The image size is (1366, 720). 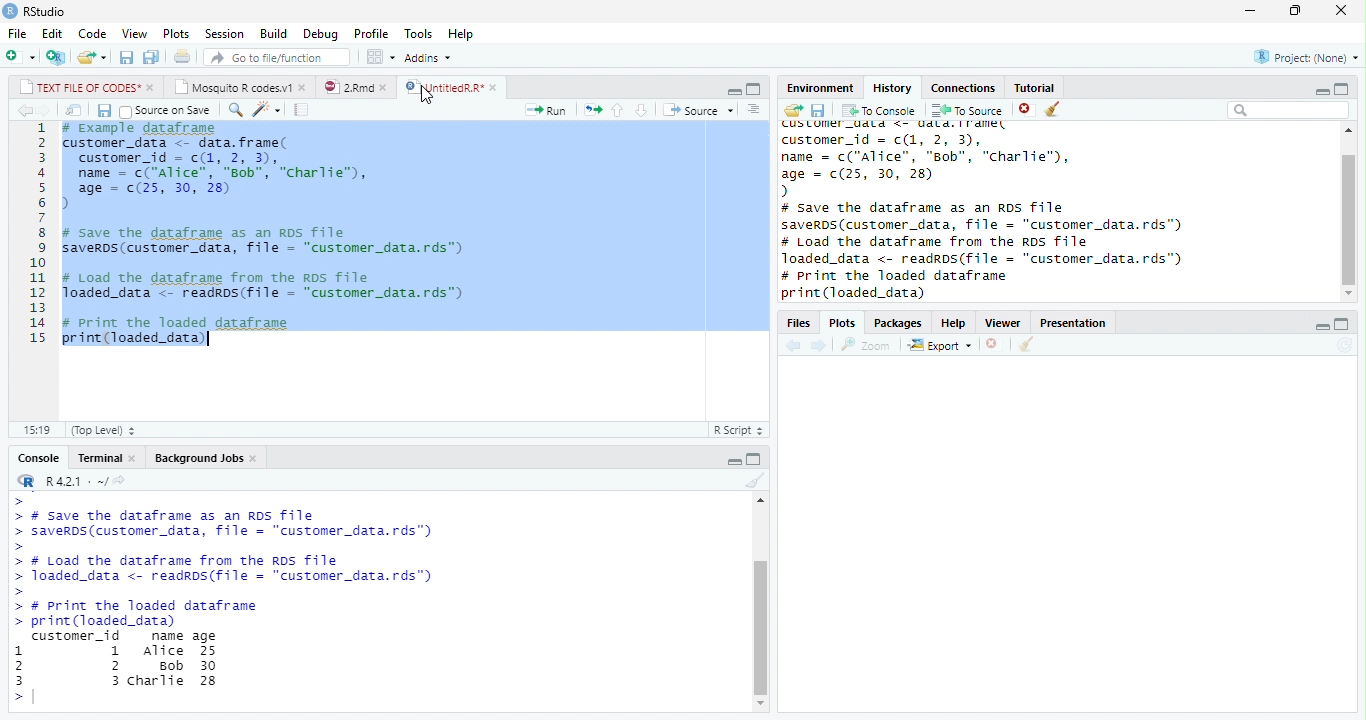 What do you see at coordinates (963, 89) in the screenshot?
I see `Connections` at bounding box center [963, 89].